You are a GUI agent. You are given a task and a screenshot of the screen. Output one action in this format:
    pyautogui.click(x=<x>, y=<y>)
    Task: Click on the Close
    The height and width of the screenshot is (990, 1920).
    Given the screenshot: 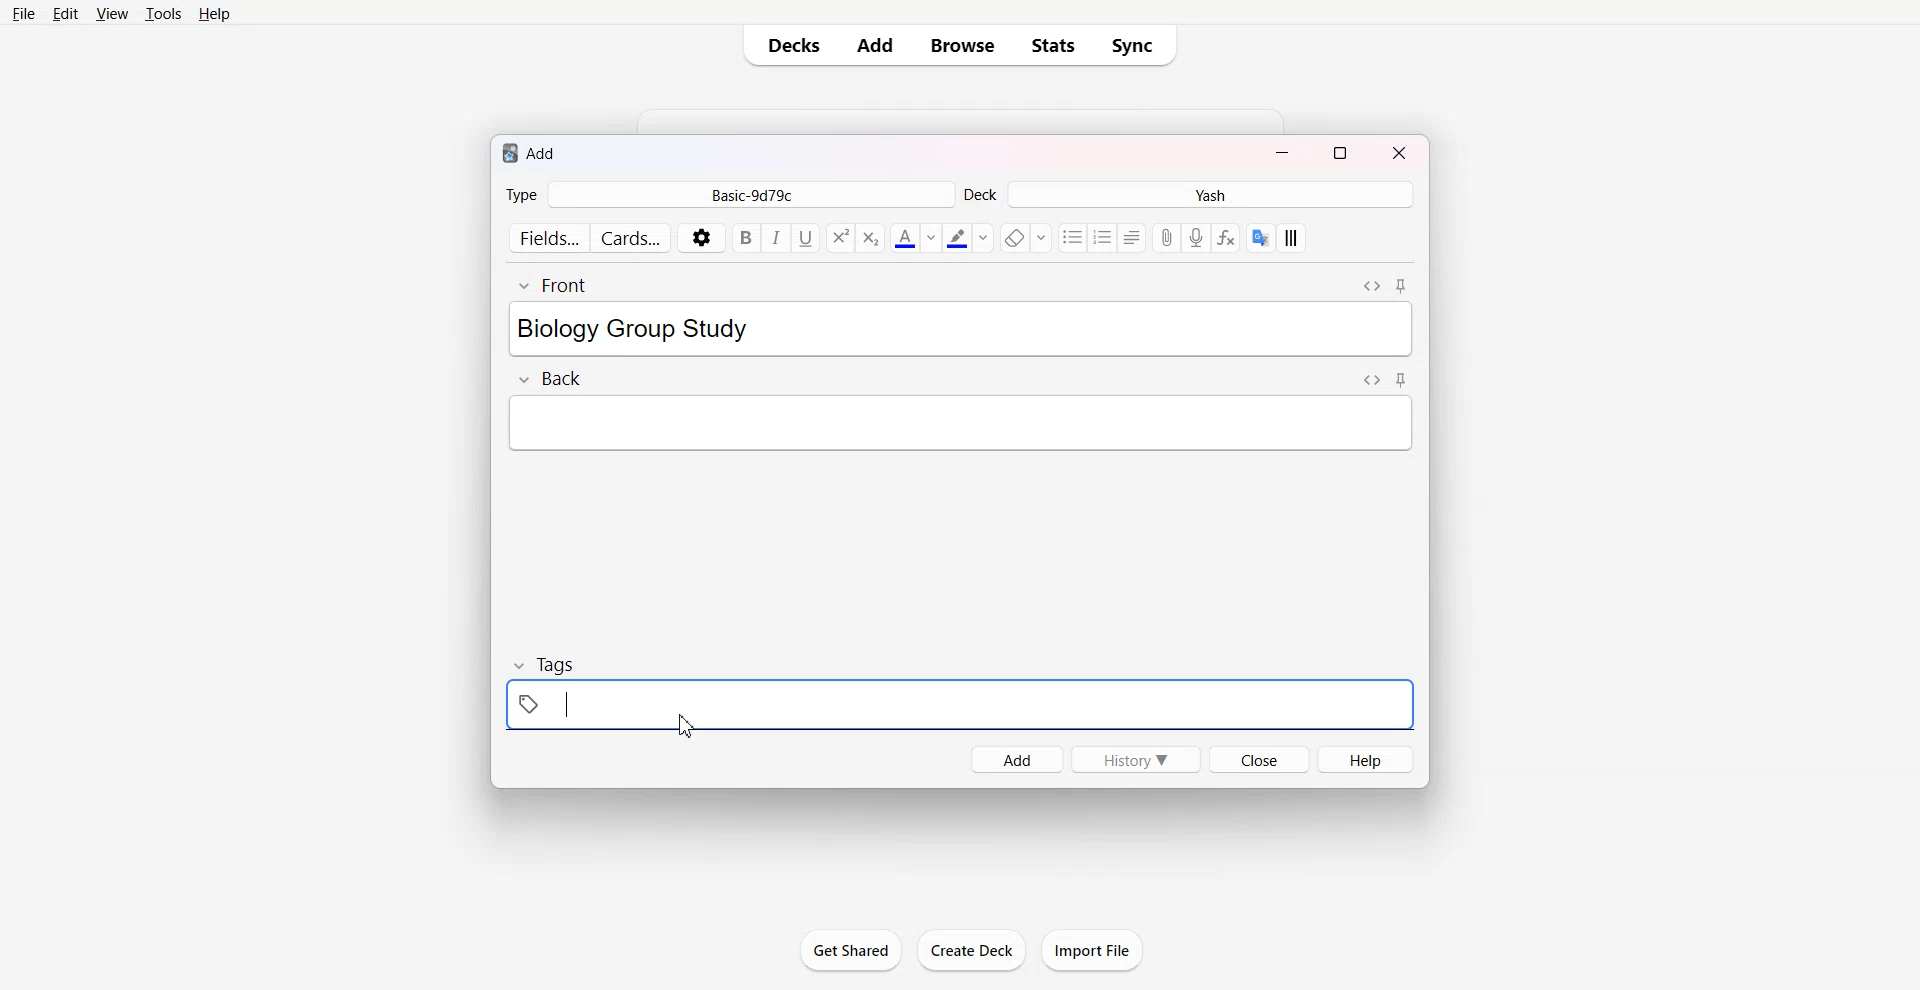 What is the action you would take?
    pyautogui.click(x=1259, y=759)
    